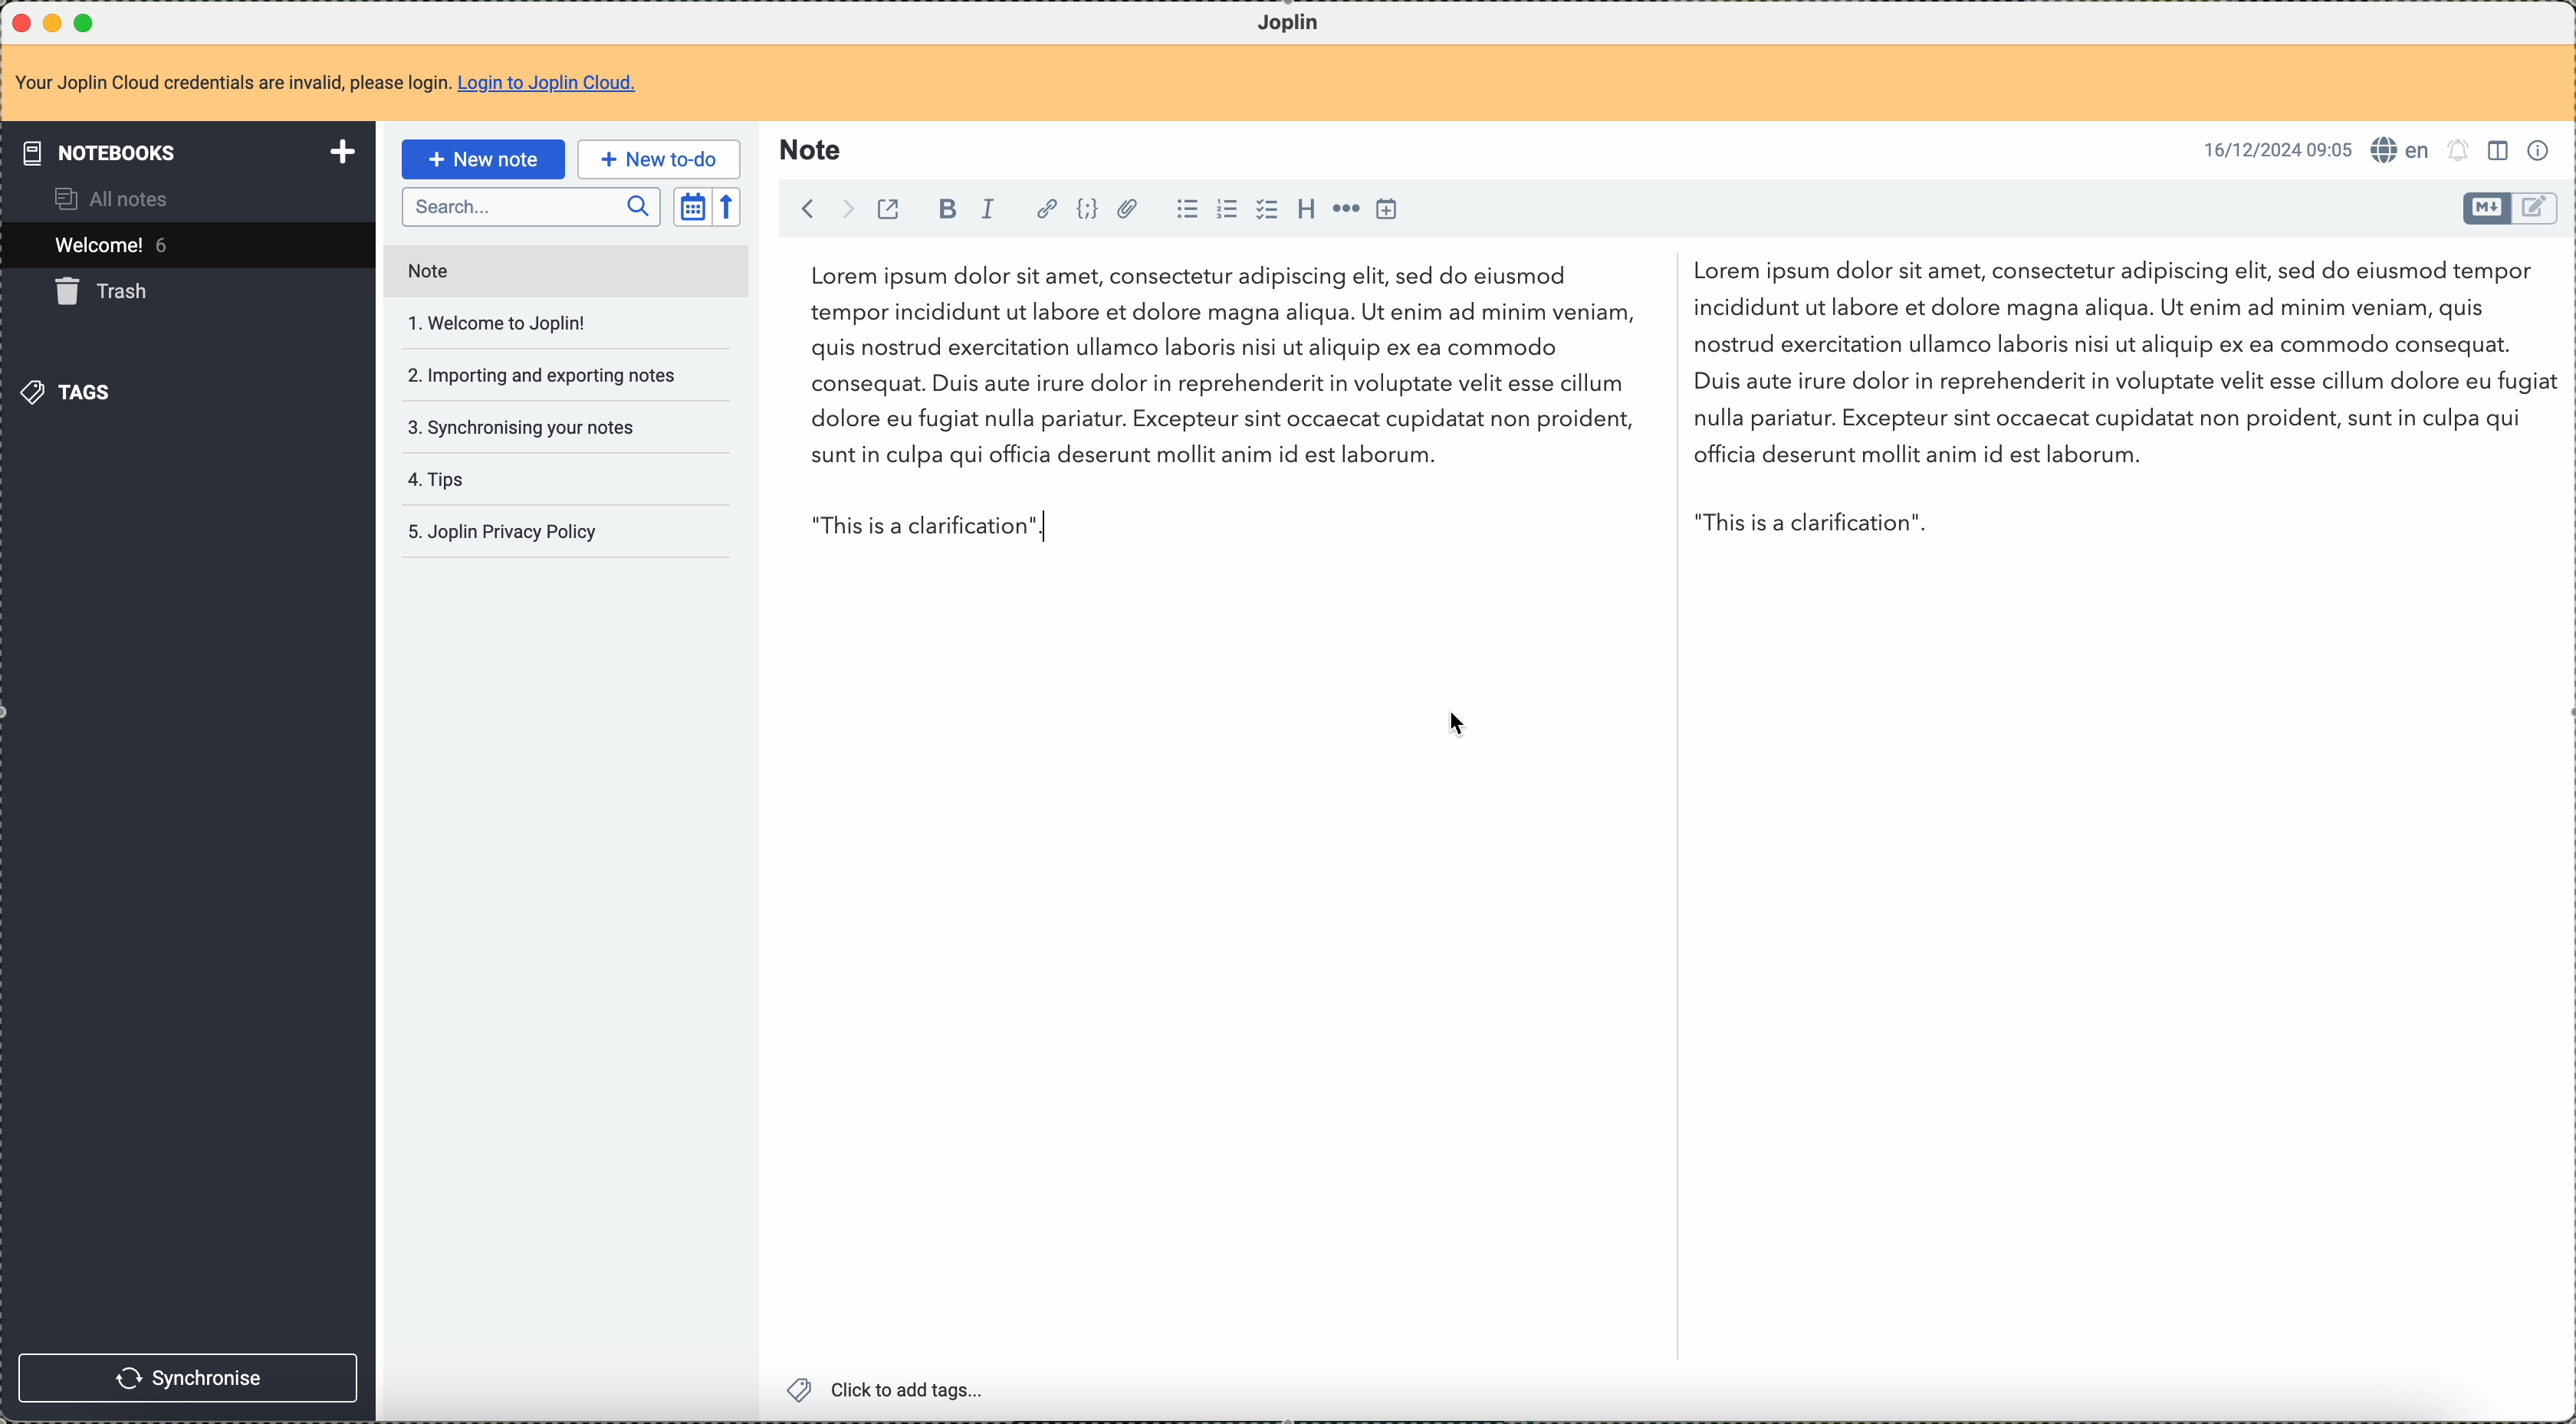 Image resolution: width=2576 pixels, height=1424 pixels. Describe the element at coordinates (507, 325) in the screenshot. I see `welcome to joplin` at that location.